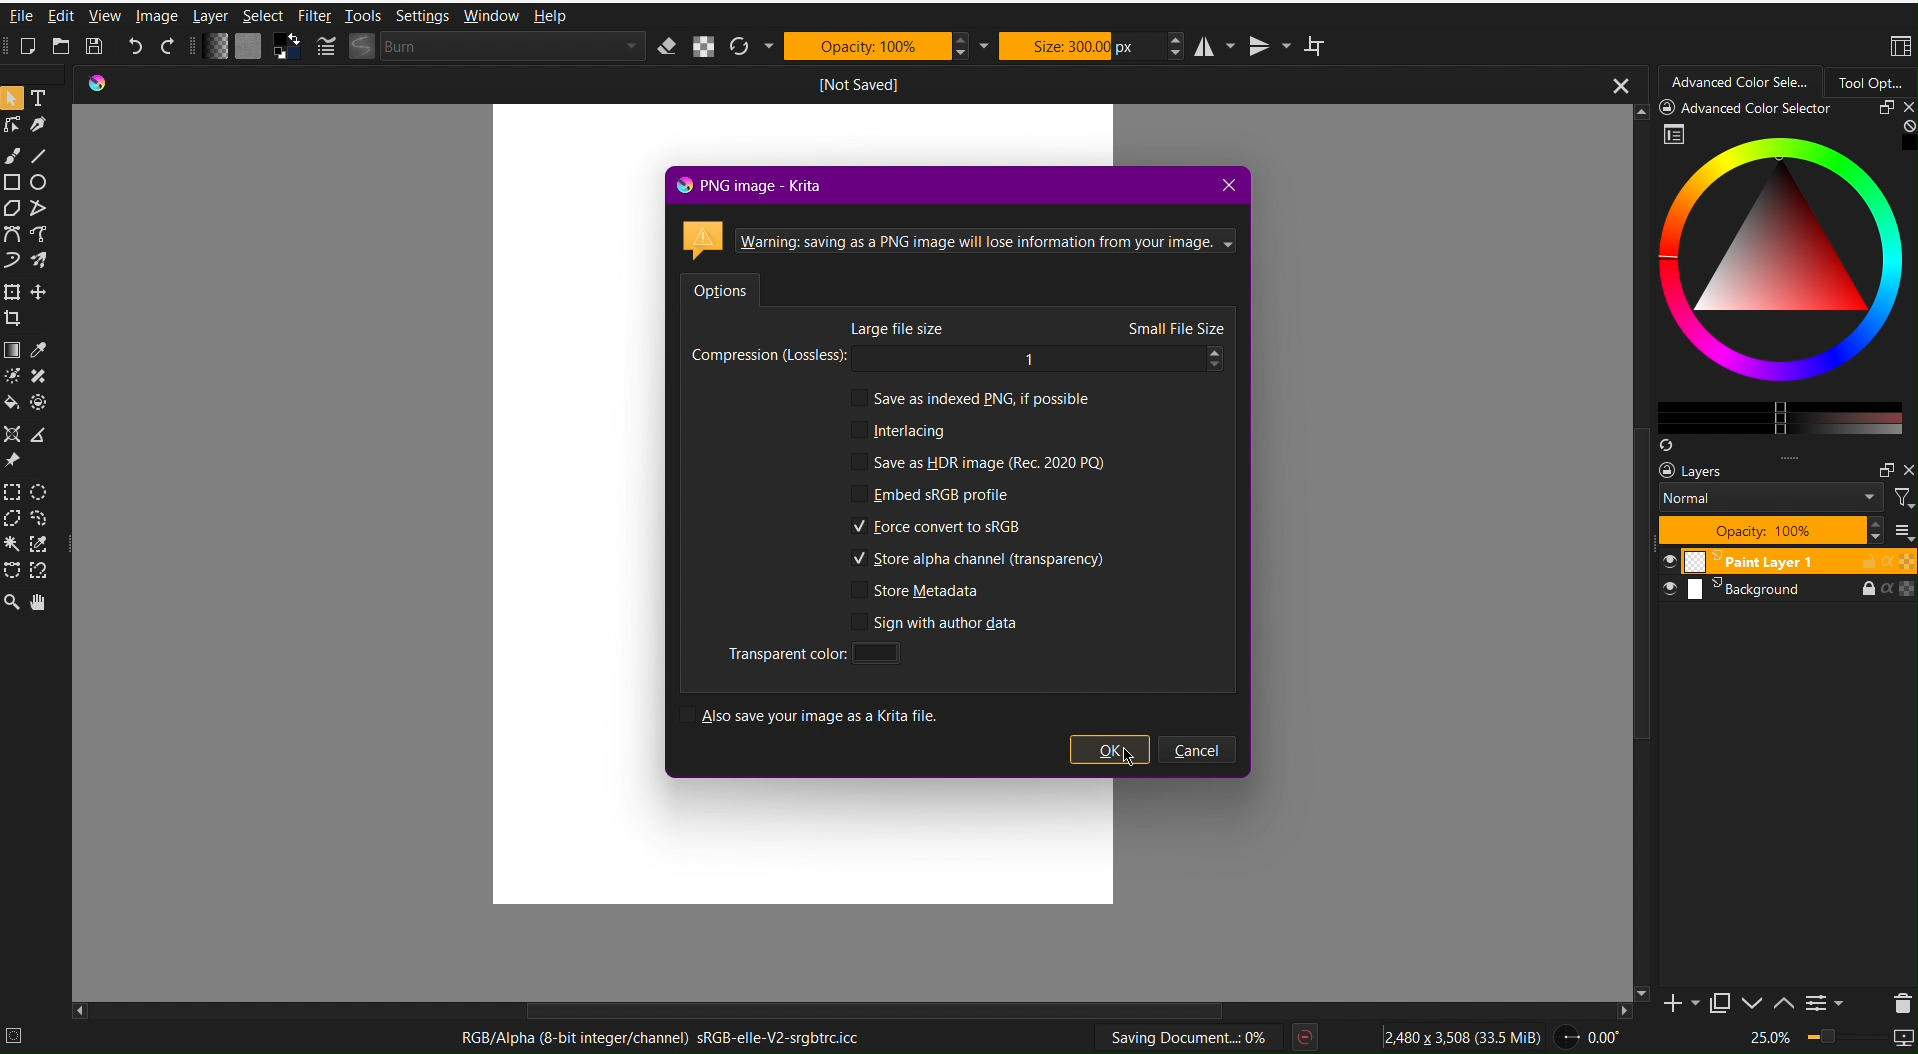 The height and width of the screenshot is (1054, 1918). Describe the element at coordinates (918, 591) in the screenshot. I see `Store Metadata` at that location.